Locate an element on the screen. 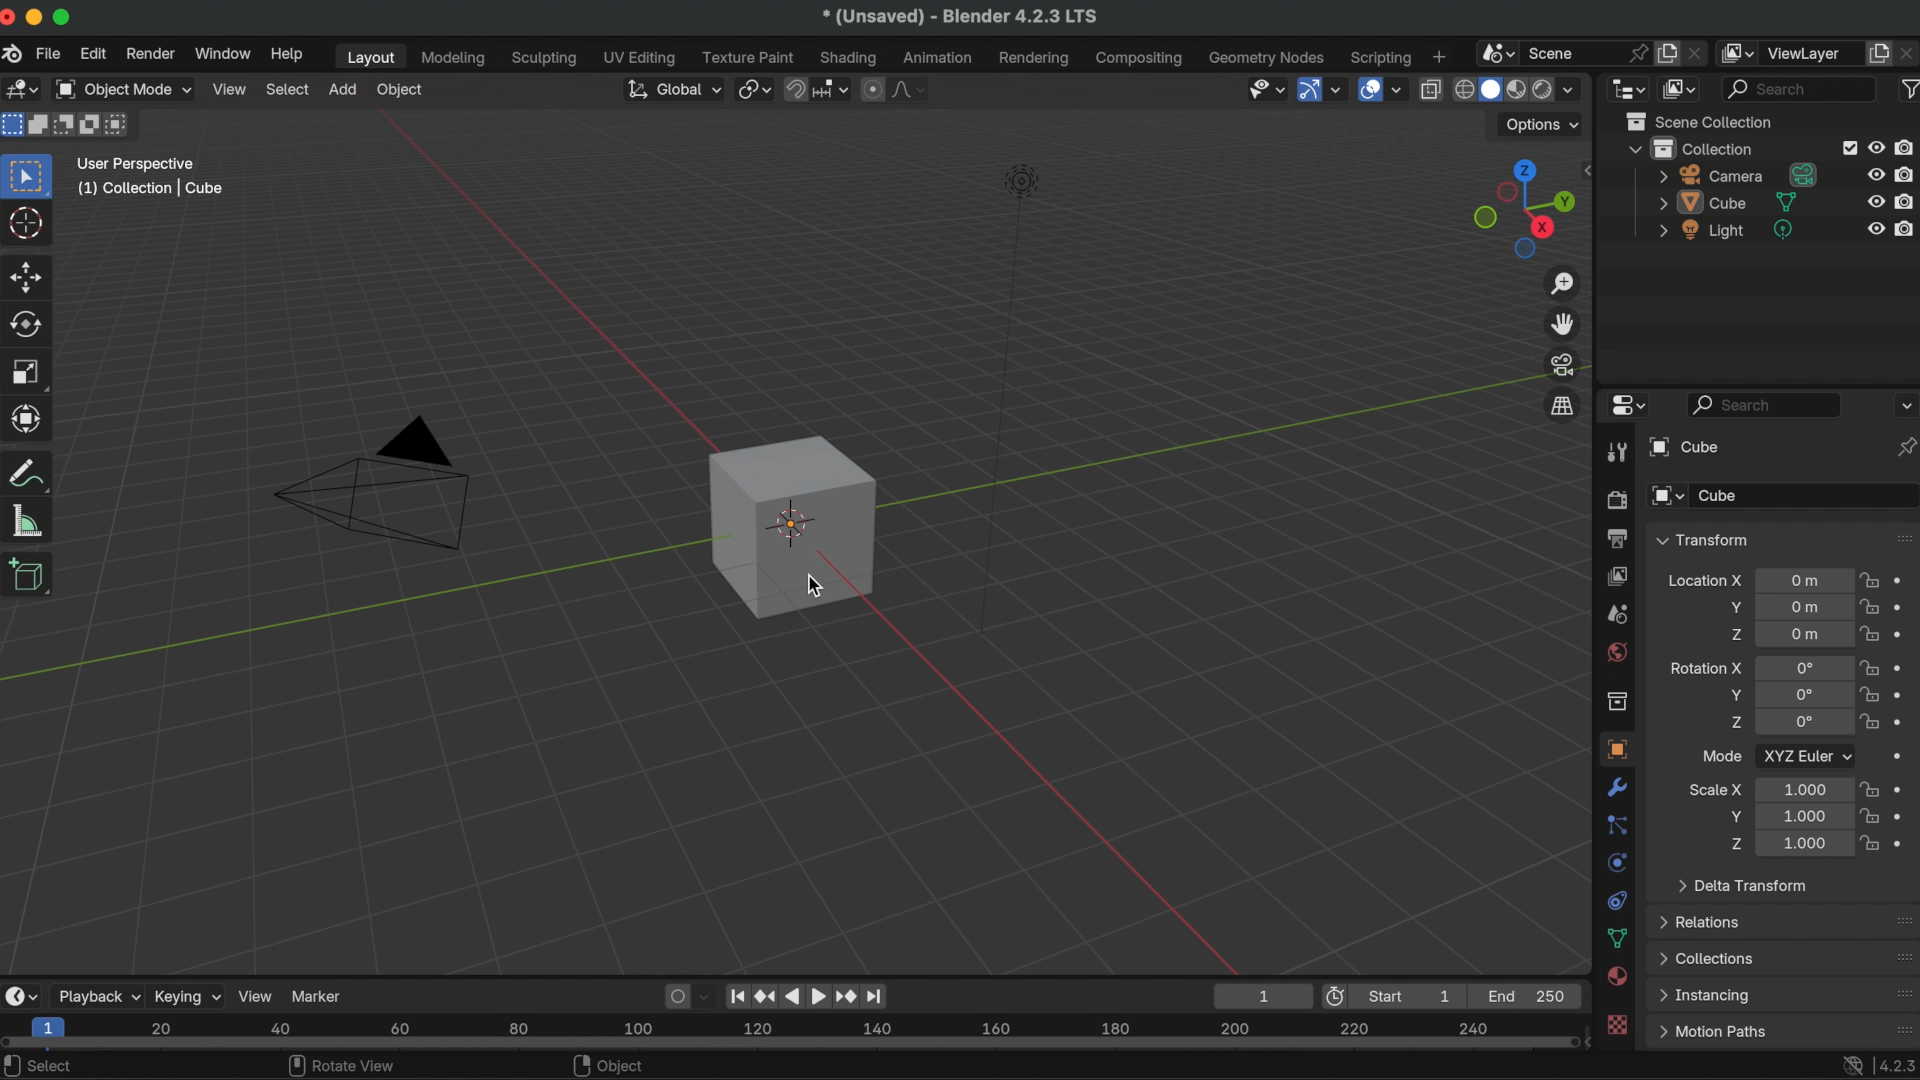 The height and width of the screenshot is (1080, 1920). collection is located at coordinates (1616, 701).